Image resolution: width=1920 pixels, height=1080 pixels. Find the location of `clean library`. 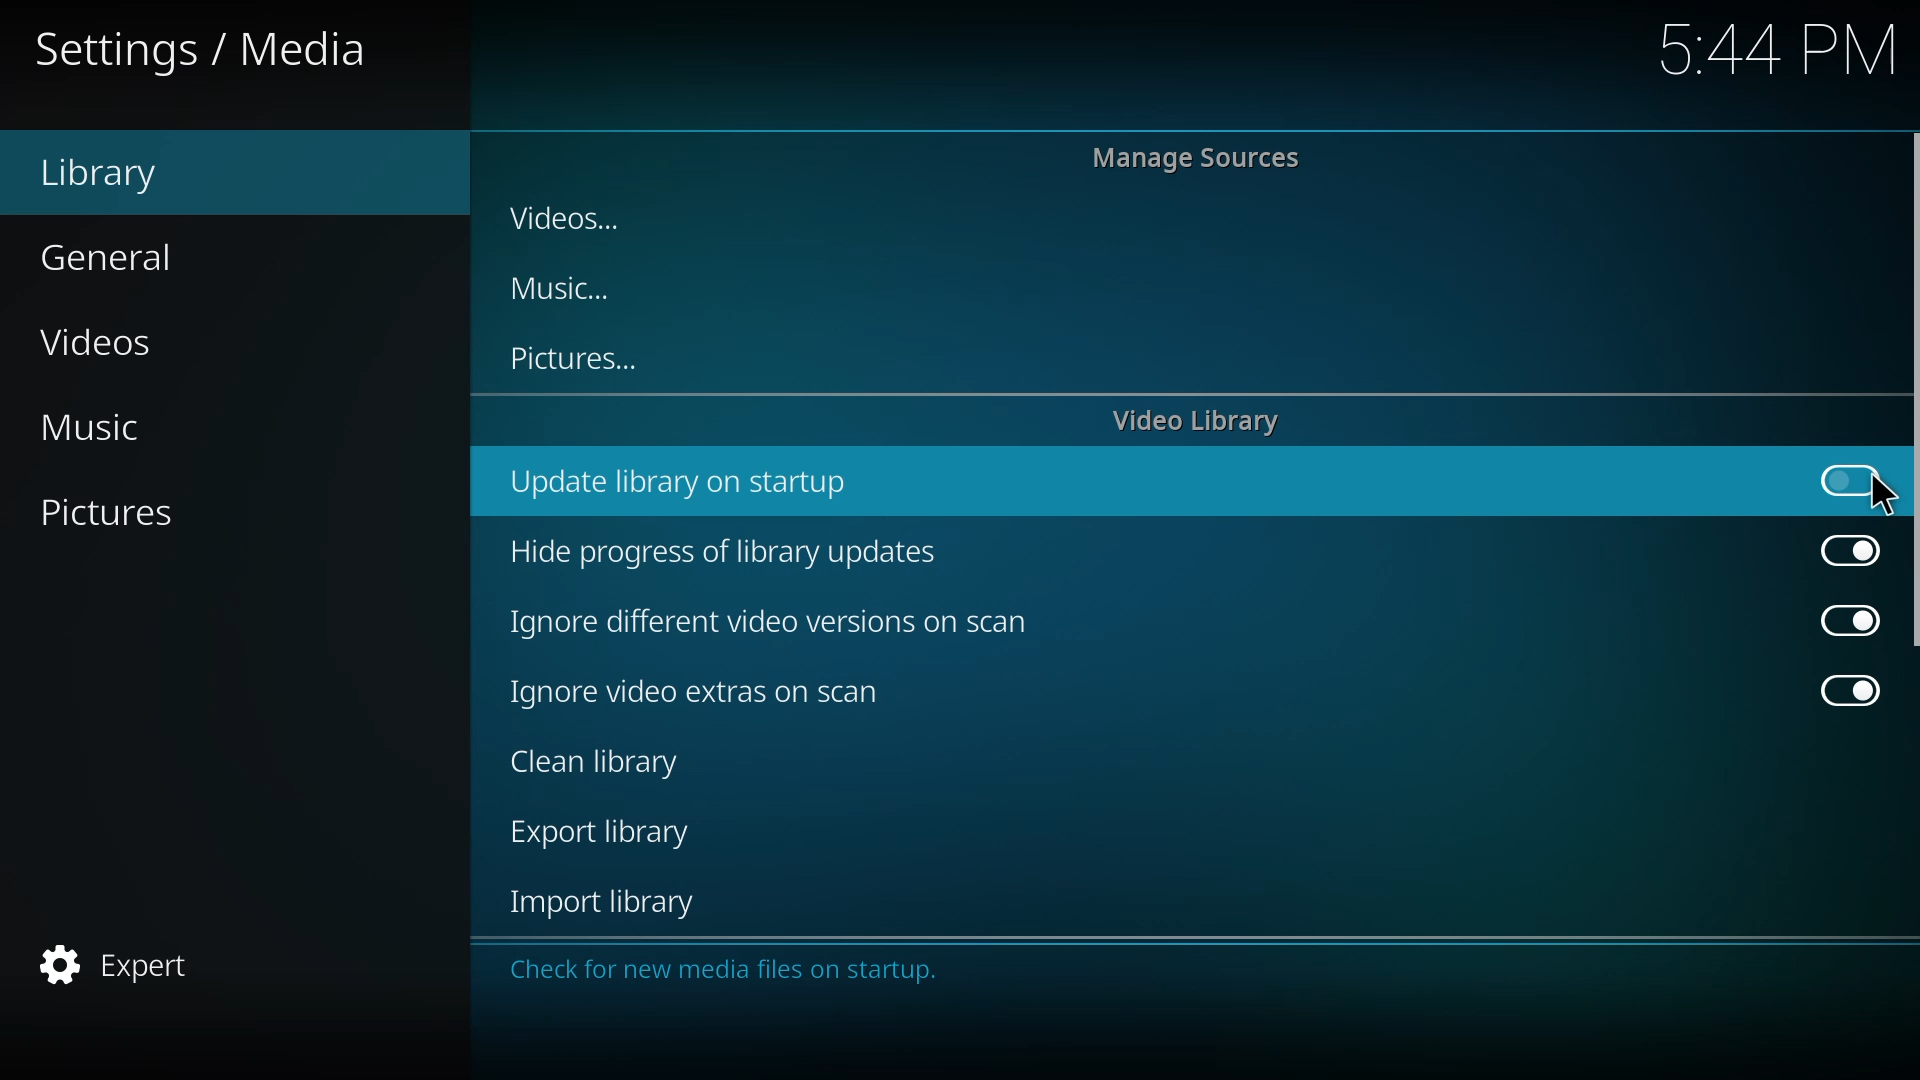

clean library is located at coordinates (598, 763).